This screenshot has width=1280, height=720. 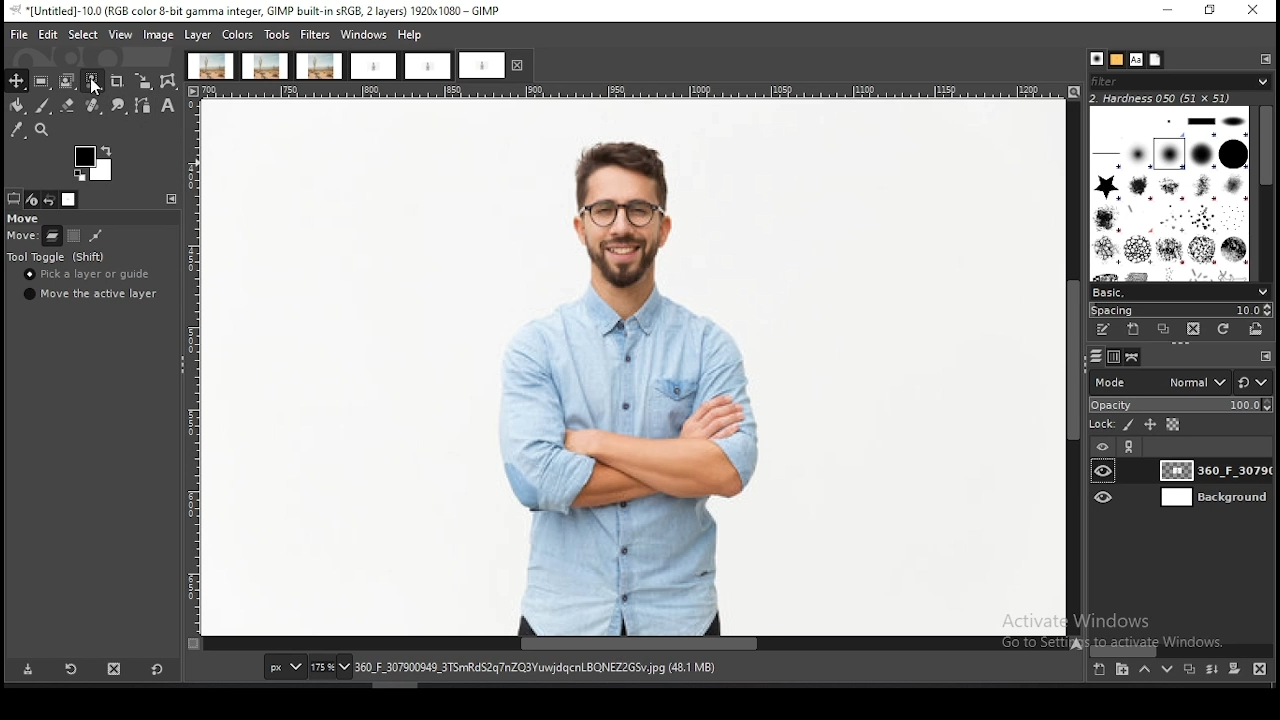 What do you see at coordinates (1102, 330) in the screenshot?
I see `edit this brush` at bounding box center [1102, 330].